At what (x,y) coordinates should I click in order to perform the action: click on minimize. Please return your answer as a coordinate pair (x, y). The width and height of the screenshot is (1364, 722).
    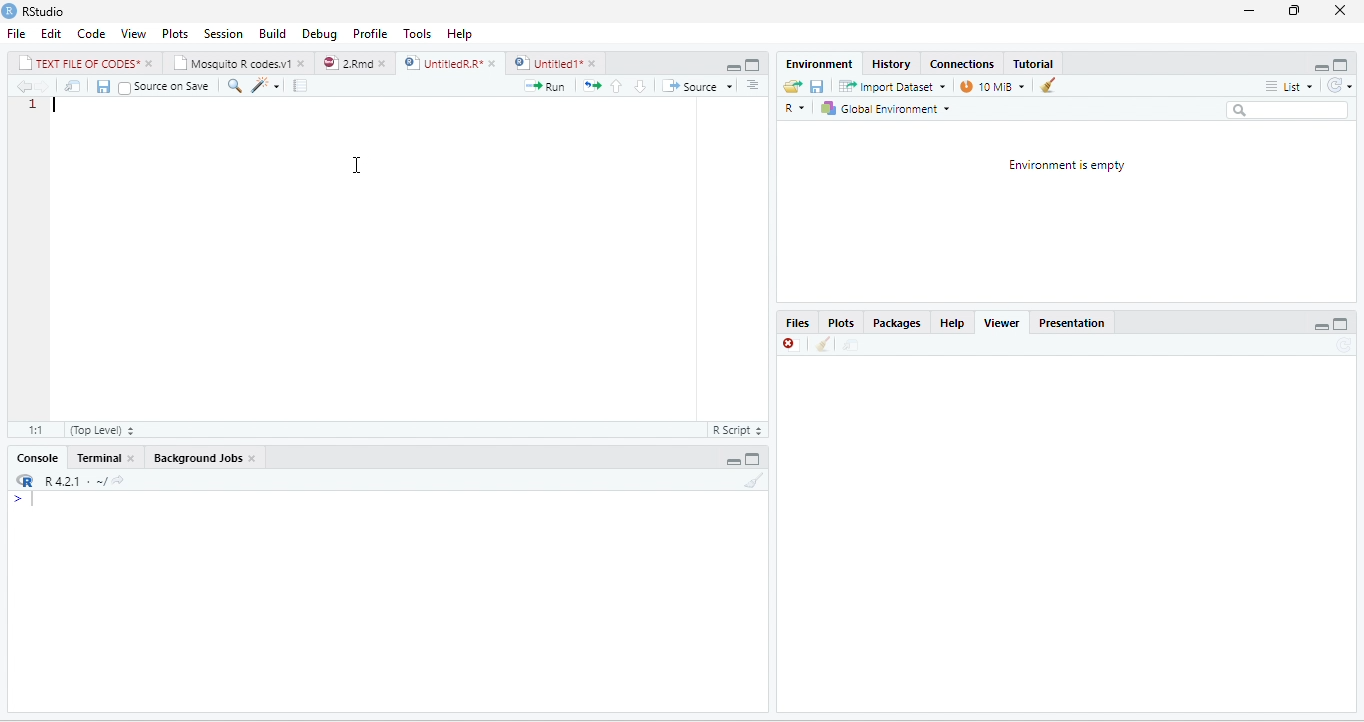
    Looking at the image, I should click on (1250, 13).